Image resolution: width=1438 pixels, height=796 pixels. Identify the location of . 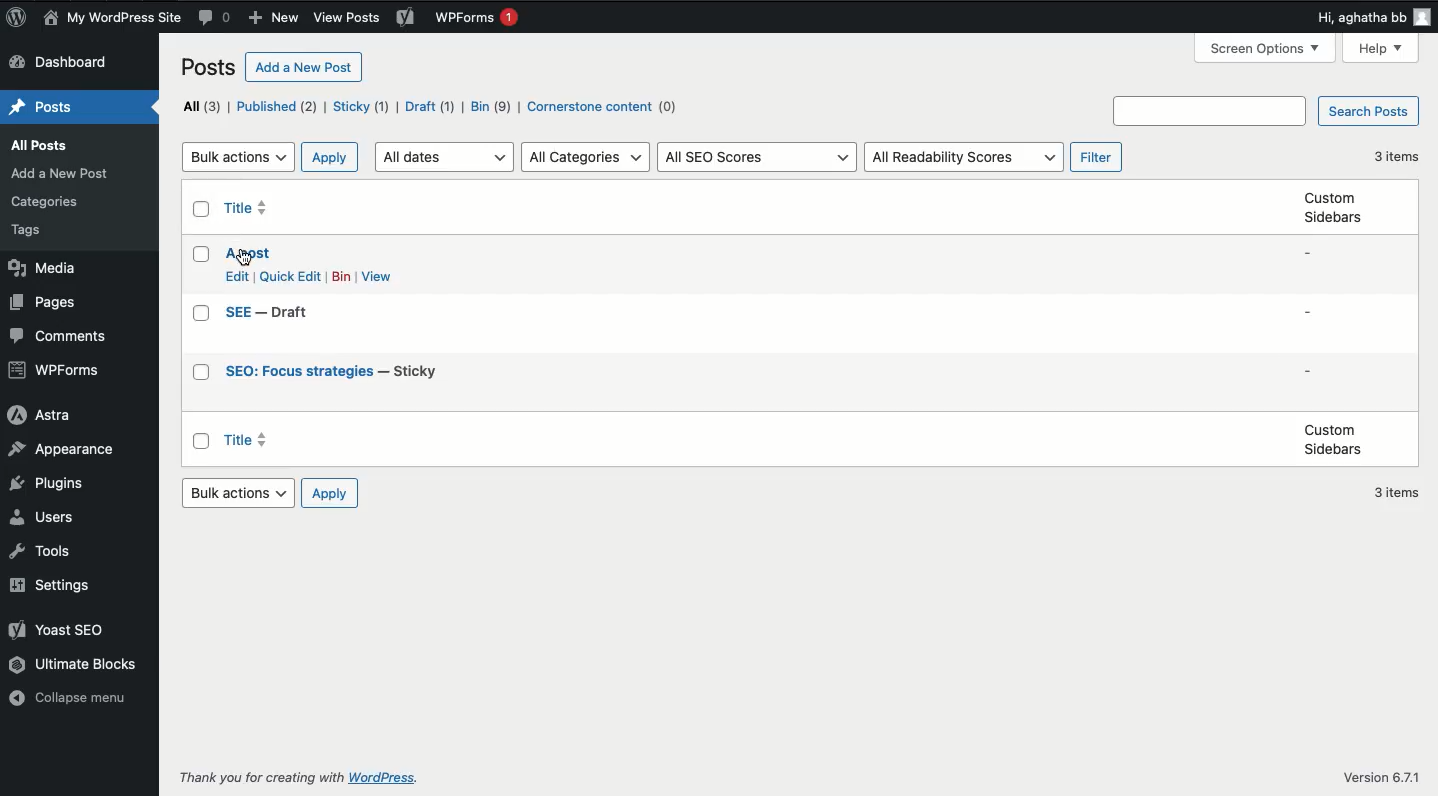
(257, 779).